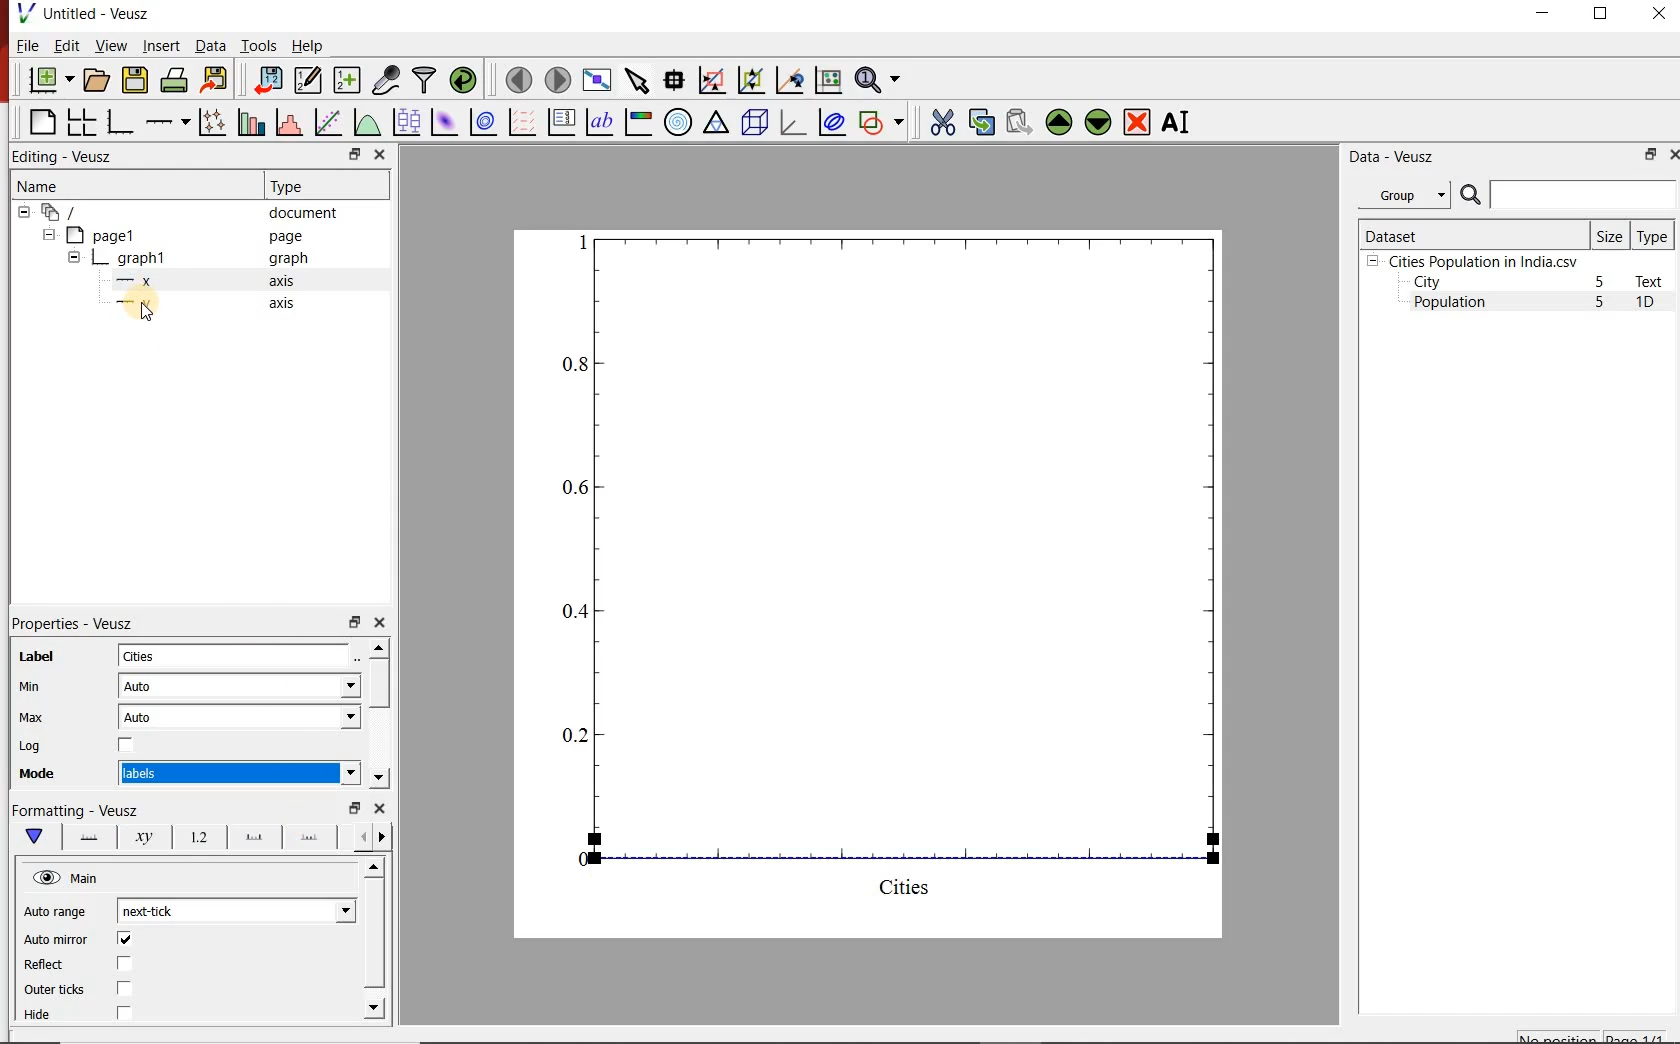 The image size is (1680, 1044). What do you see at coordinates (791, 122) in the screenshot?
I see `3d graph` at bounding box center [791, 122].